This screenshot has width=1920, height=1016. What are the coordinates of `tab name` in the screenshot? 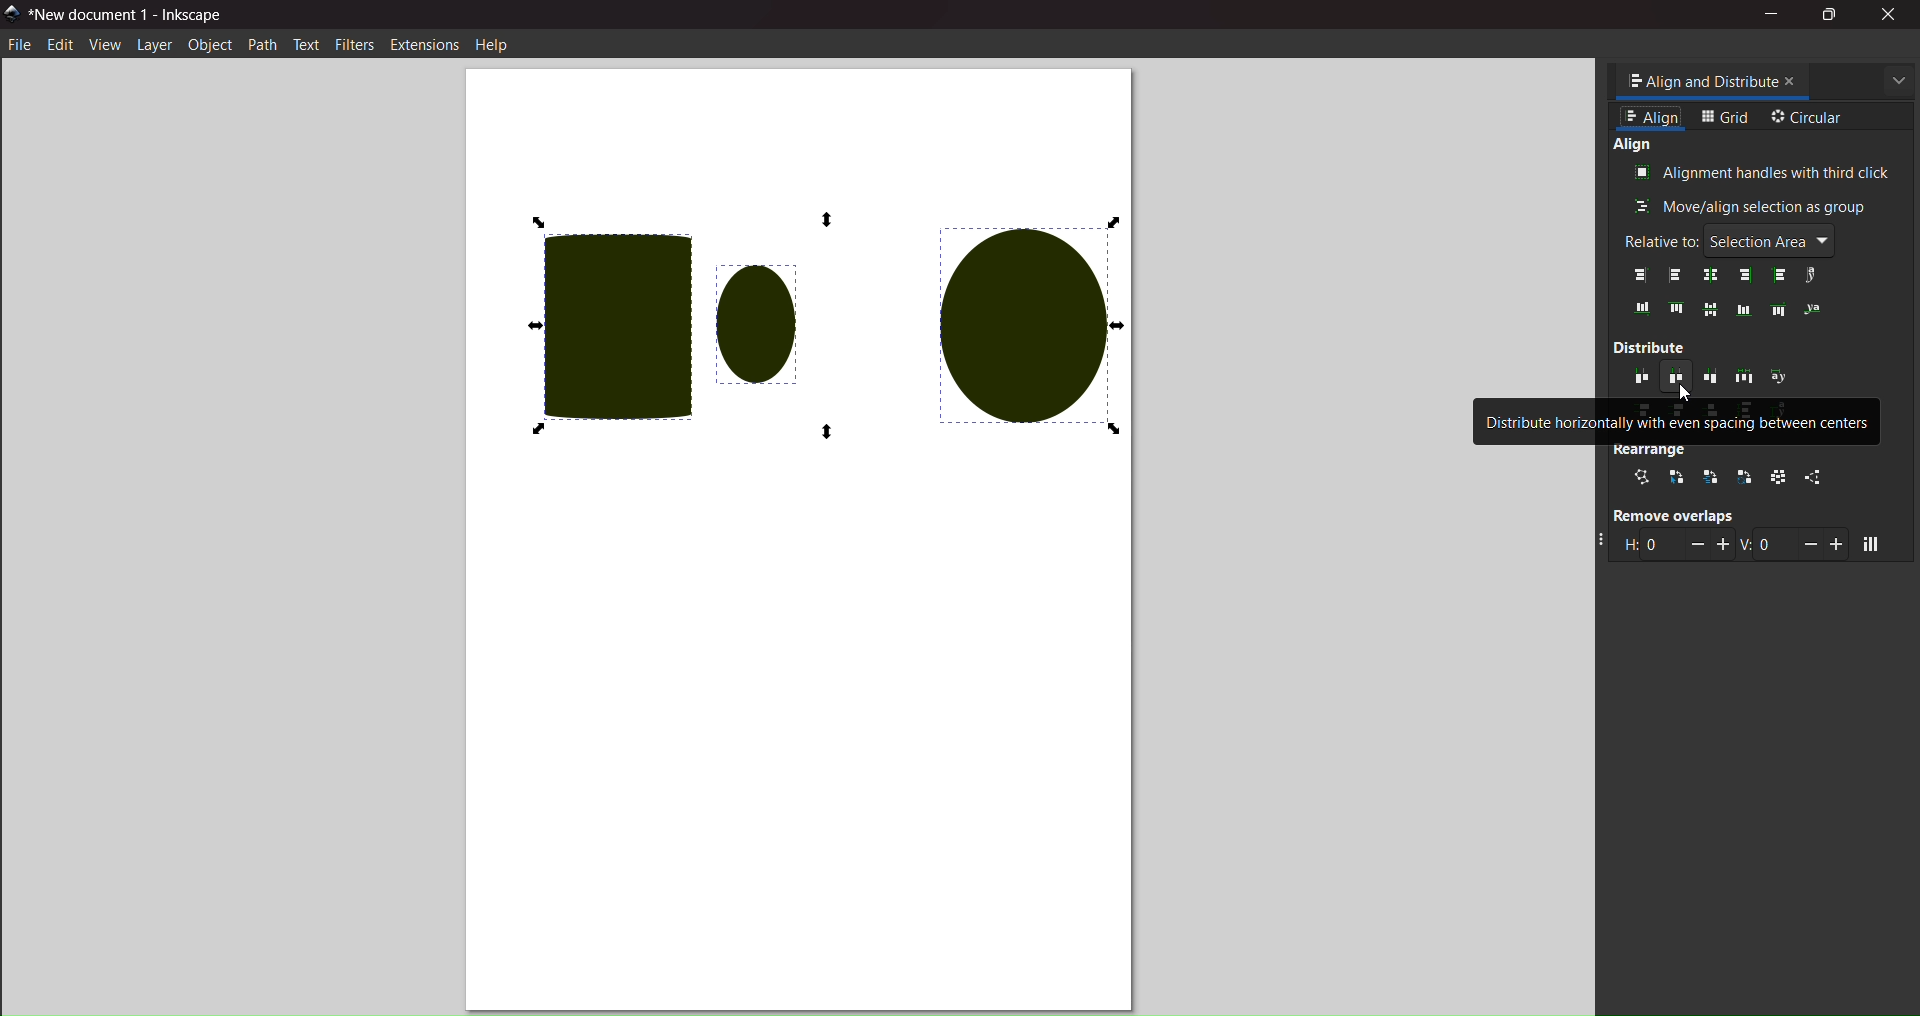 It's located at (1700, 77).